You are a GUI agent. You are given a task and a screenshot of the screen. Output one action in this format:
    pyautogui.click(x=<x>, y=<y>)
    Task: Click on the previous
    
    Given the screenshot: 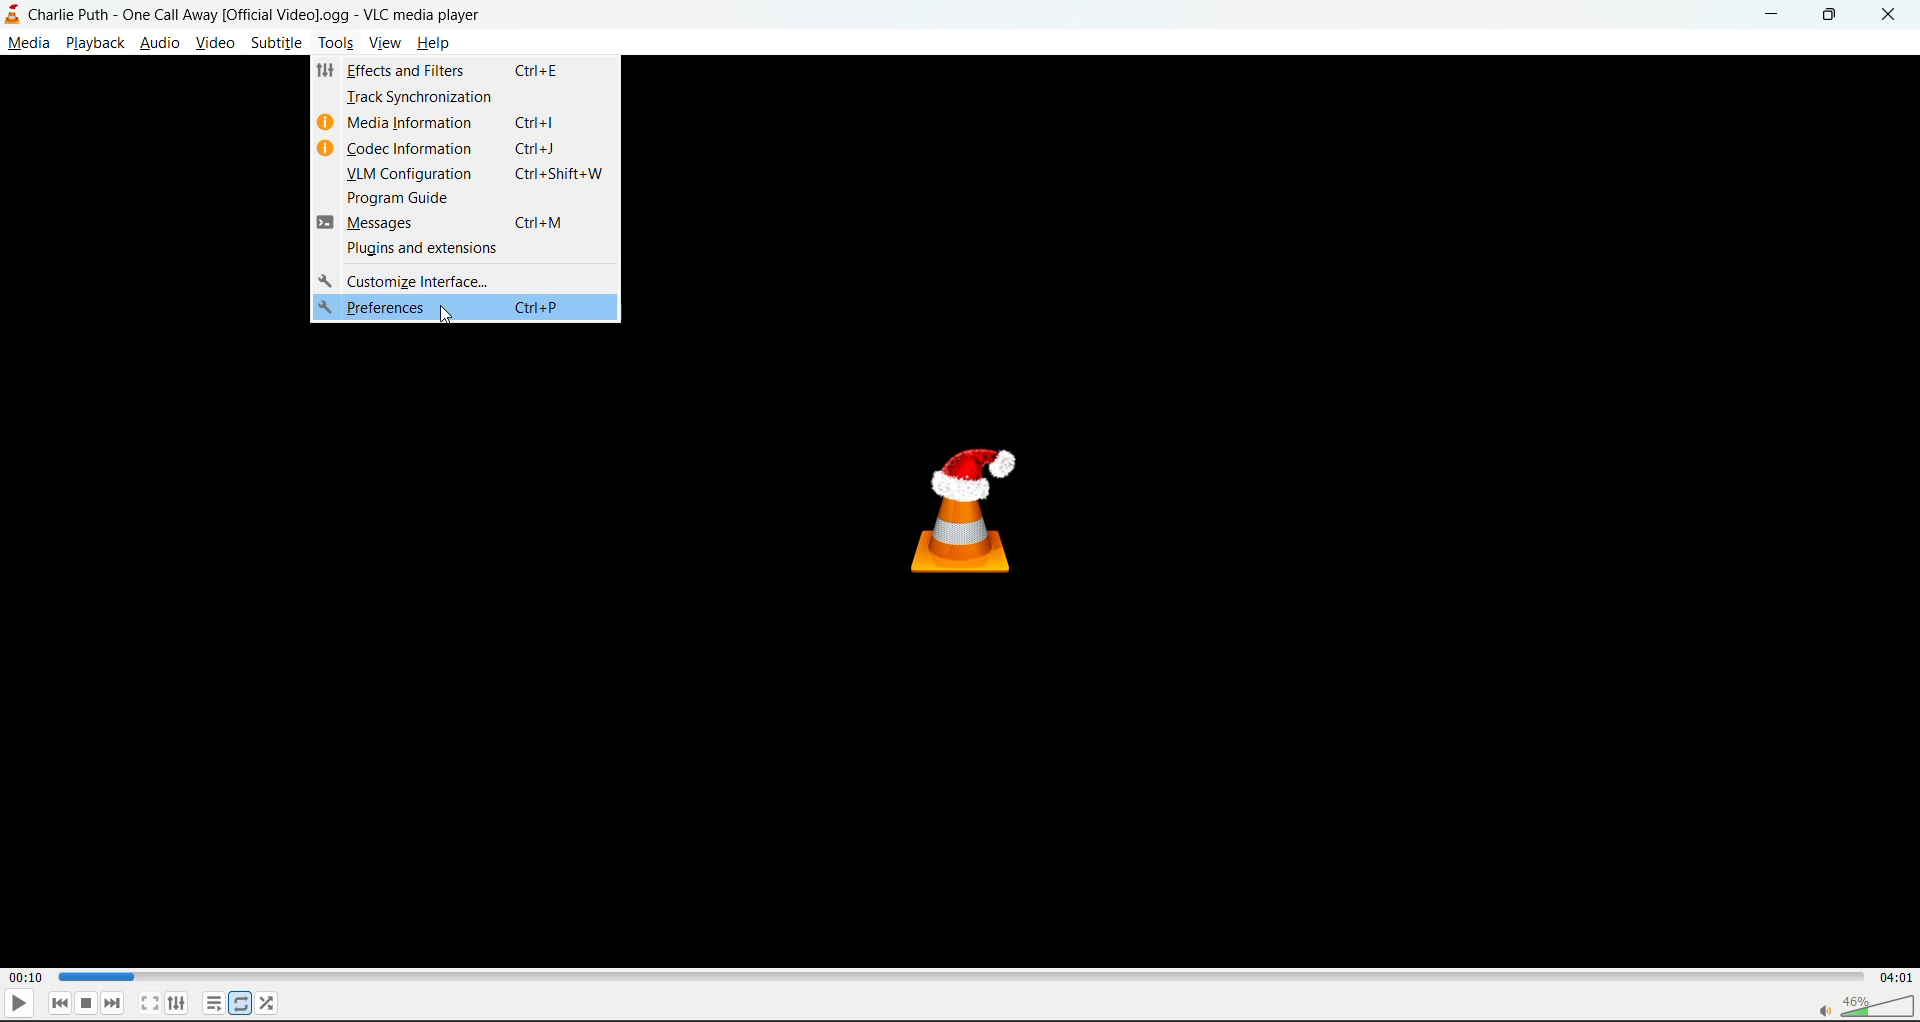 What is the action you would take?
    pyautogui.click(x=59, y=1004)
    